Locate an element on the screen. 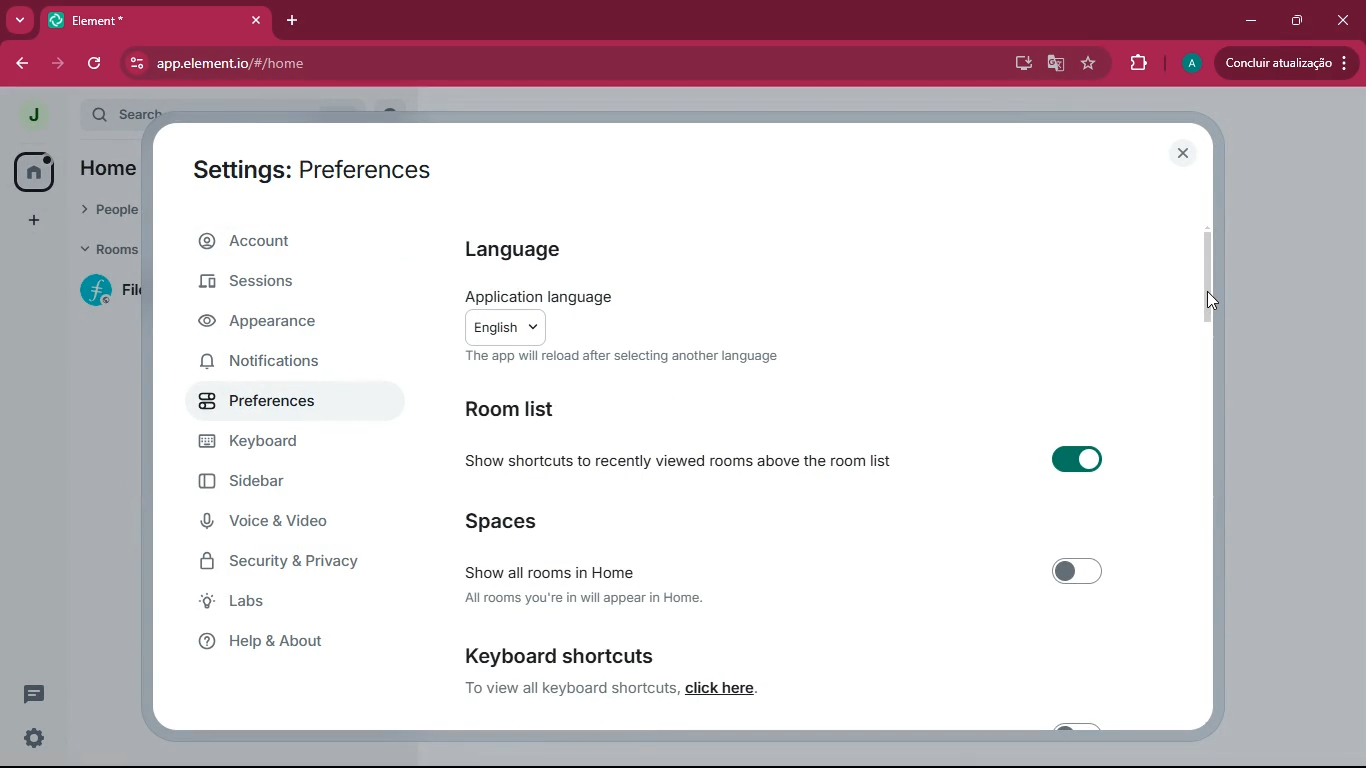  language is located at coordinates (523, 249).